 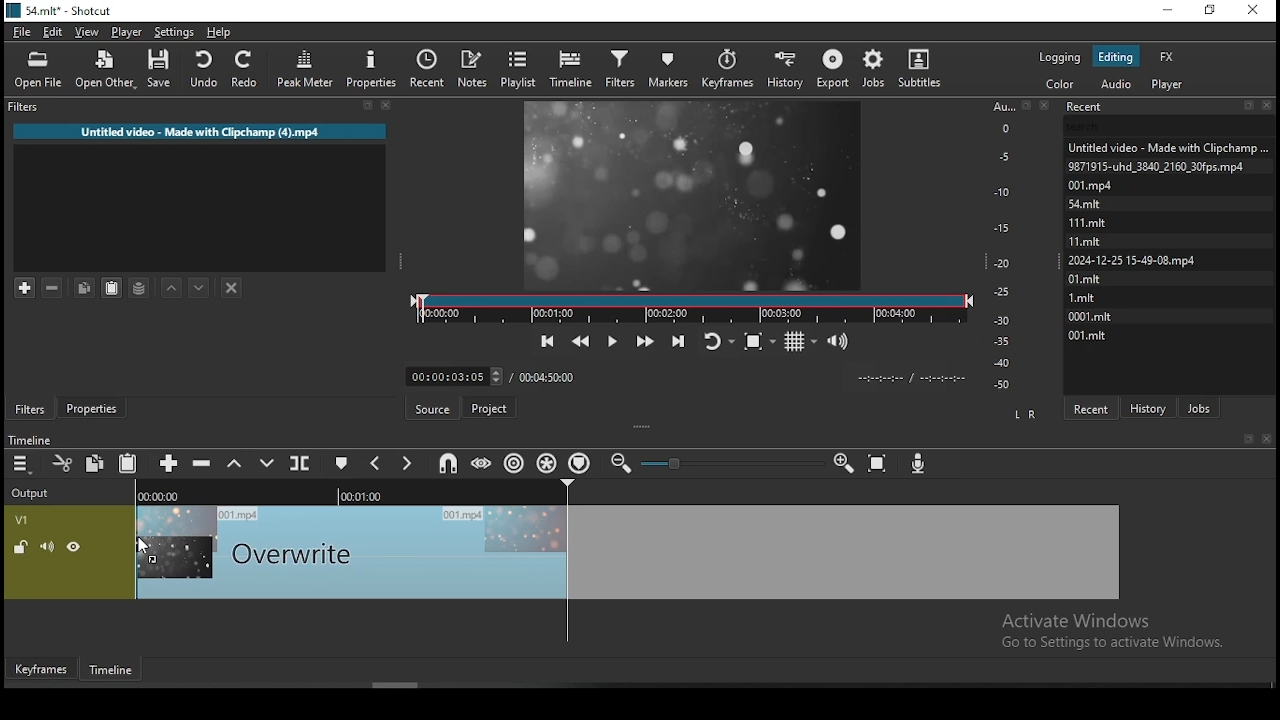 I want to click on settings, so click(x=172, y=32).